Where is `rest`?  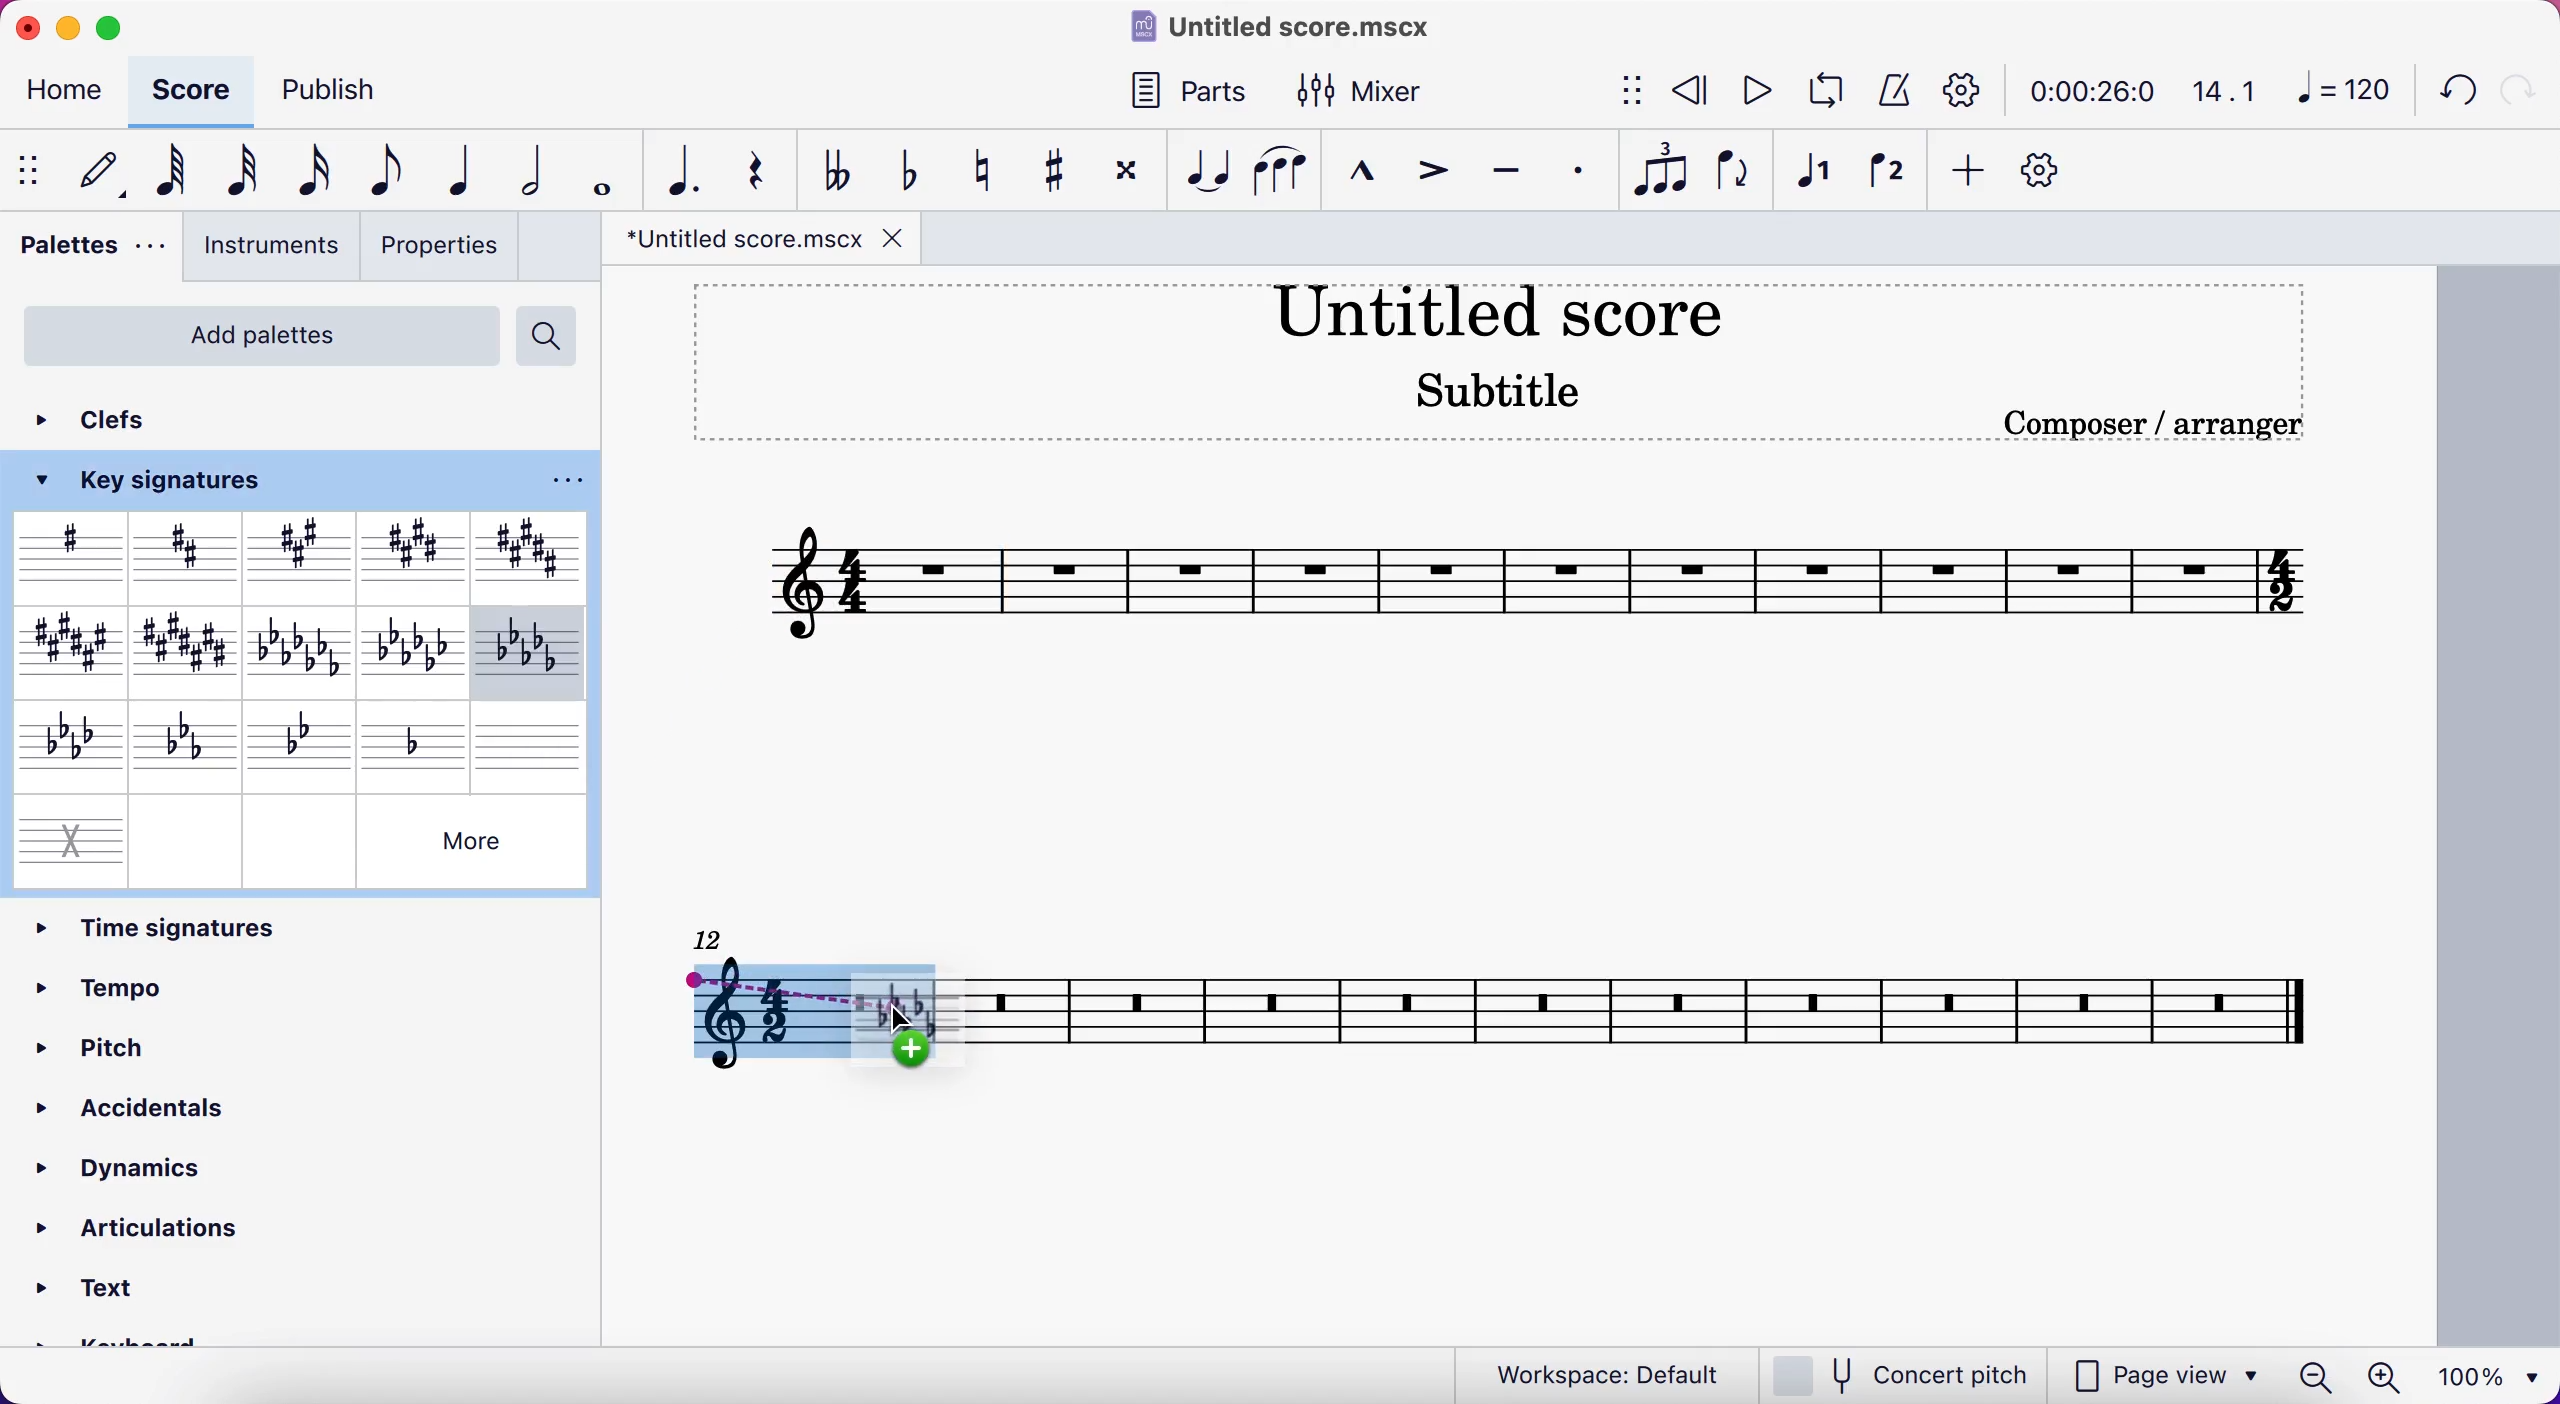
rest is located at coordinates (766, 166).